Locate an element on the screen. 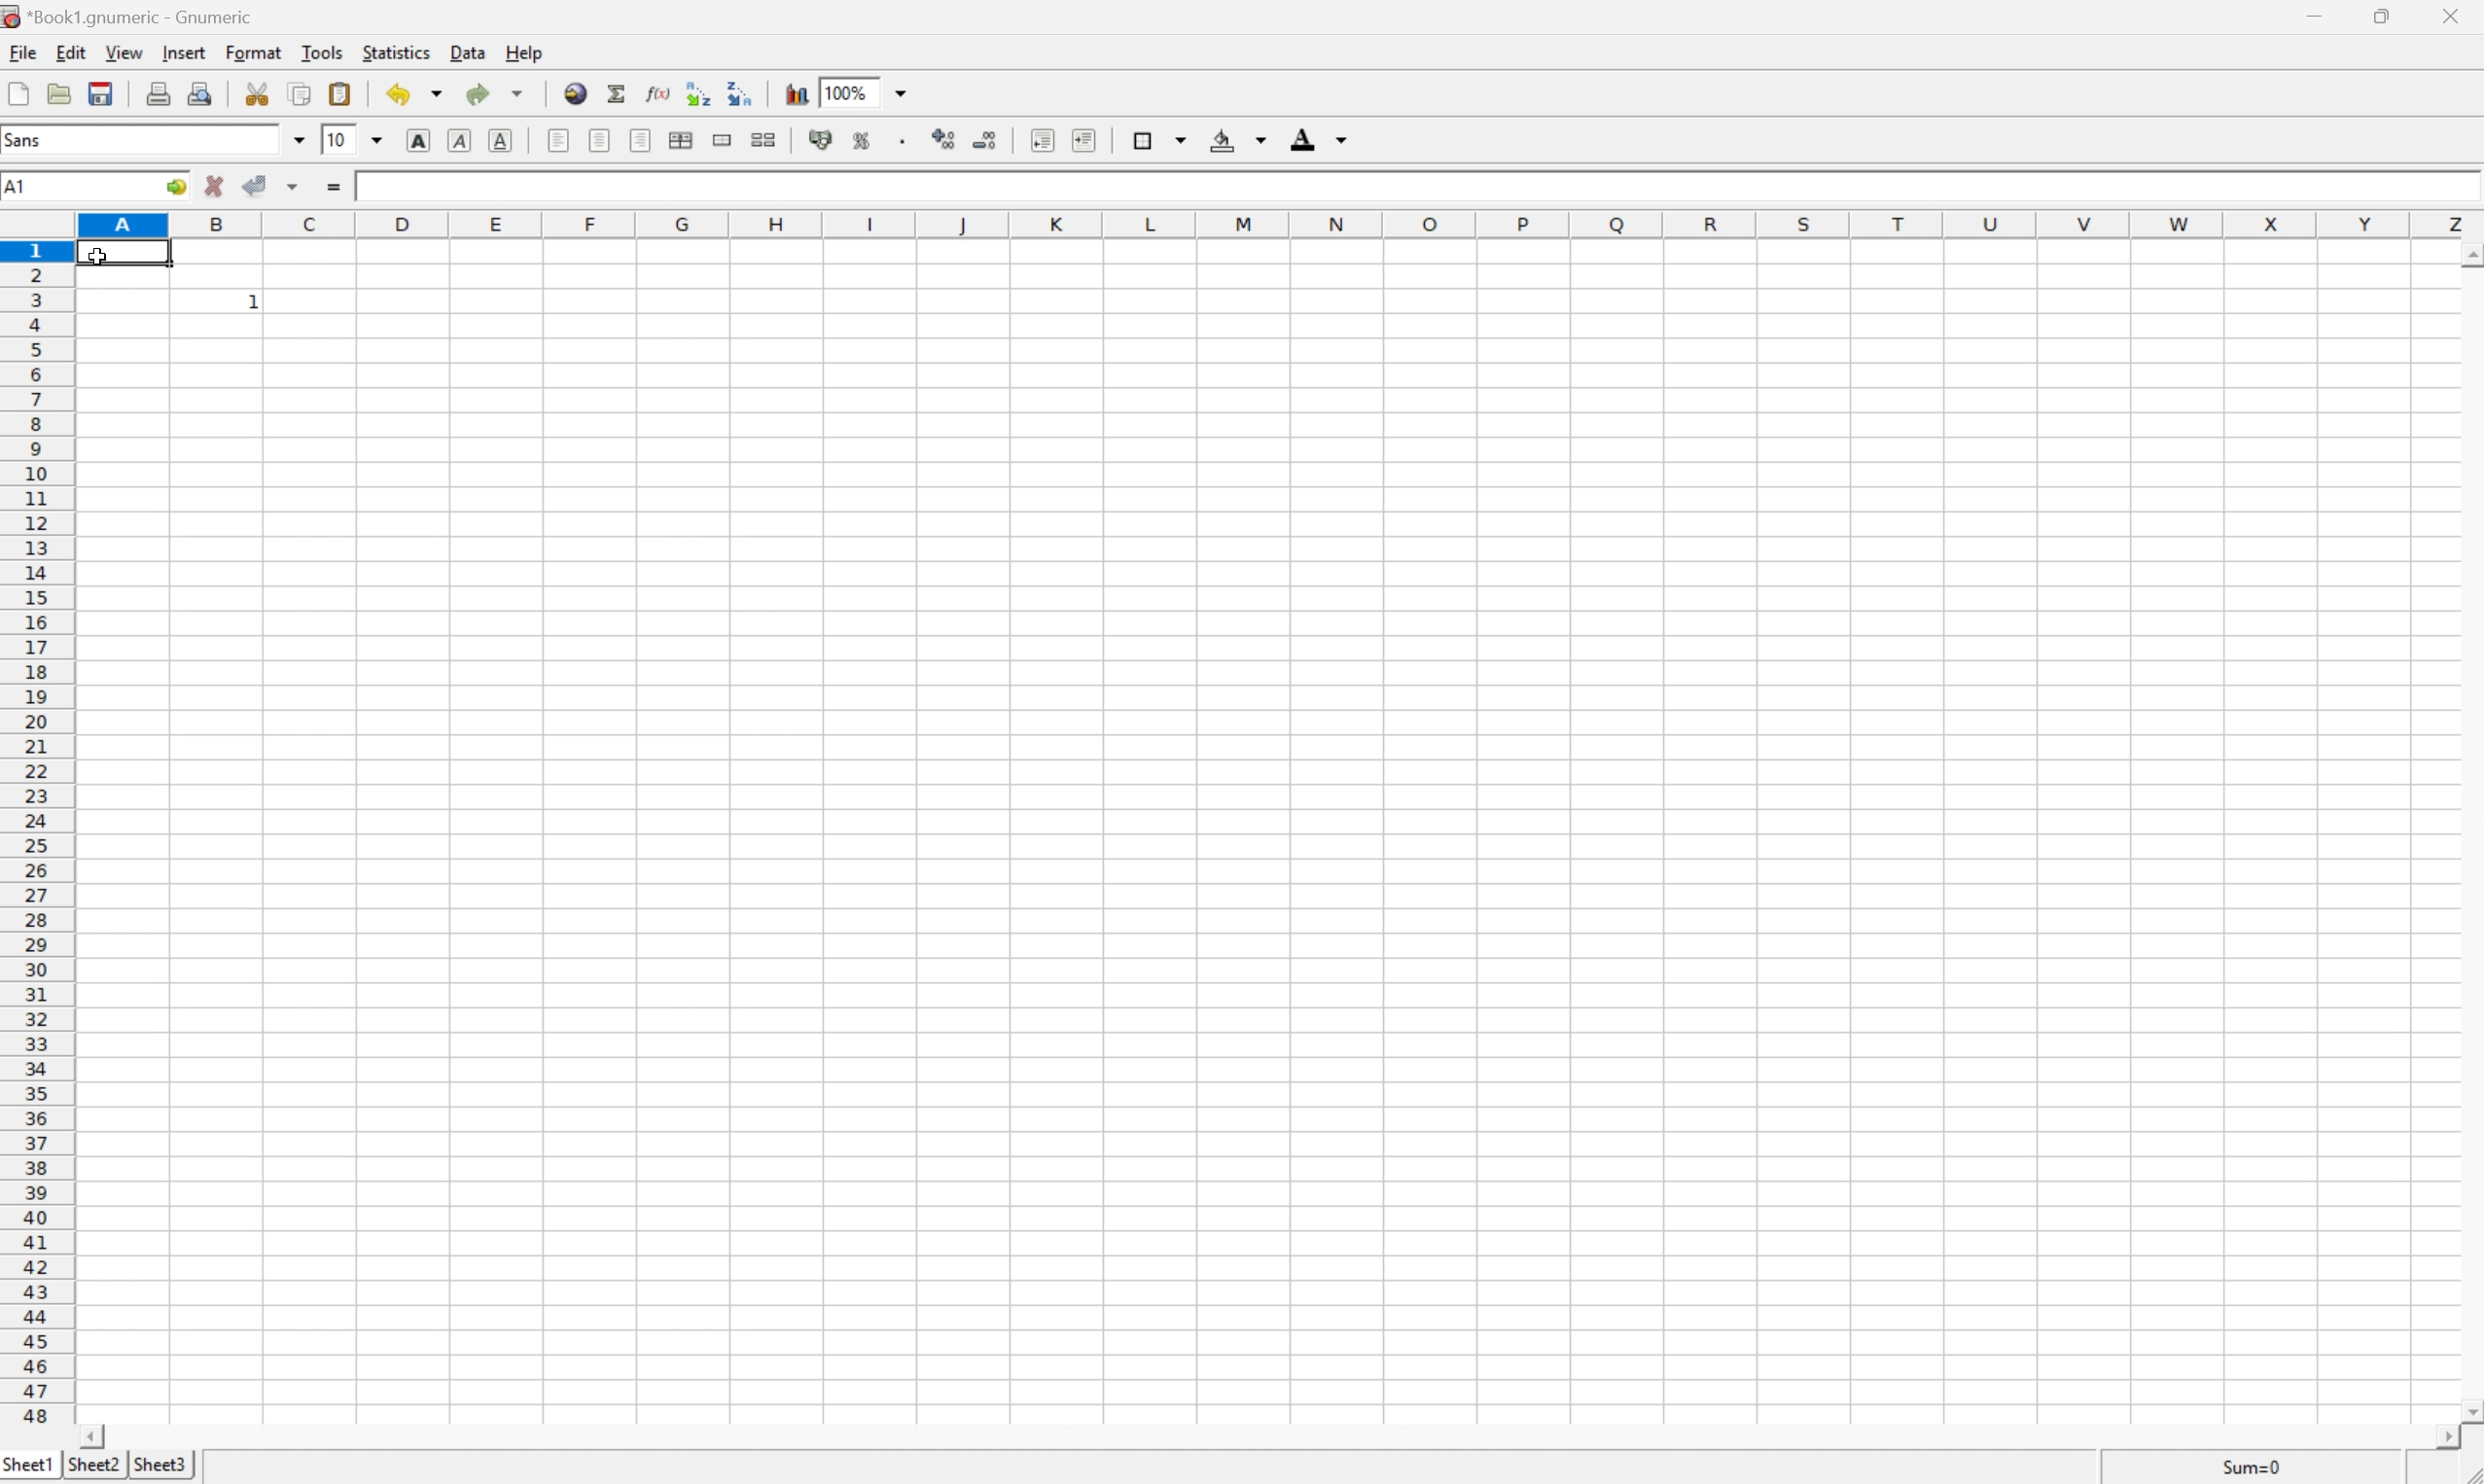 Image resolution: width=2484 pixels, height=1484 pixels. decrease number of decimals displayed is located at coordinates (988, 140).